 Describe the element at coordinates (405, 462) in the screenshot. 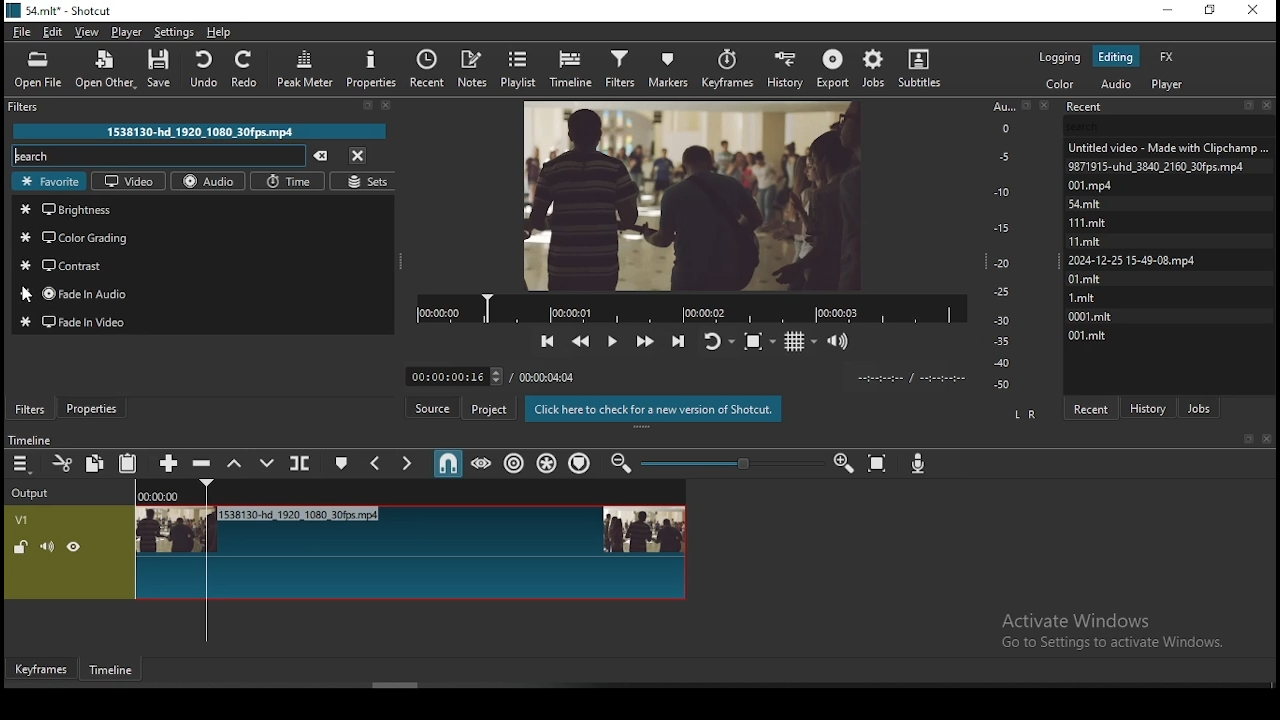

I see `next marker` at that location.